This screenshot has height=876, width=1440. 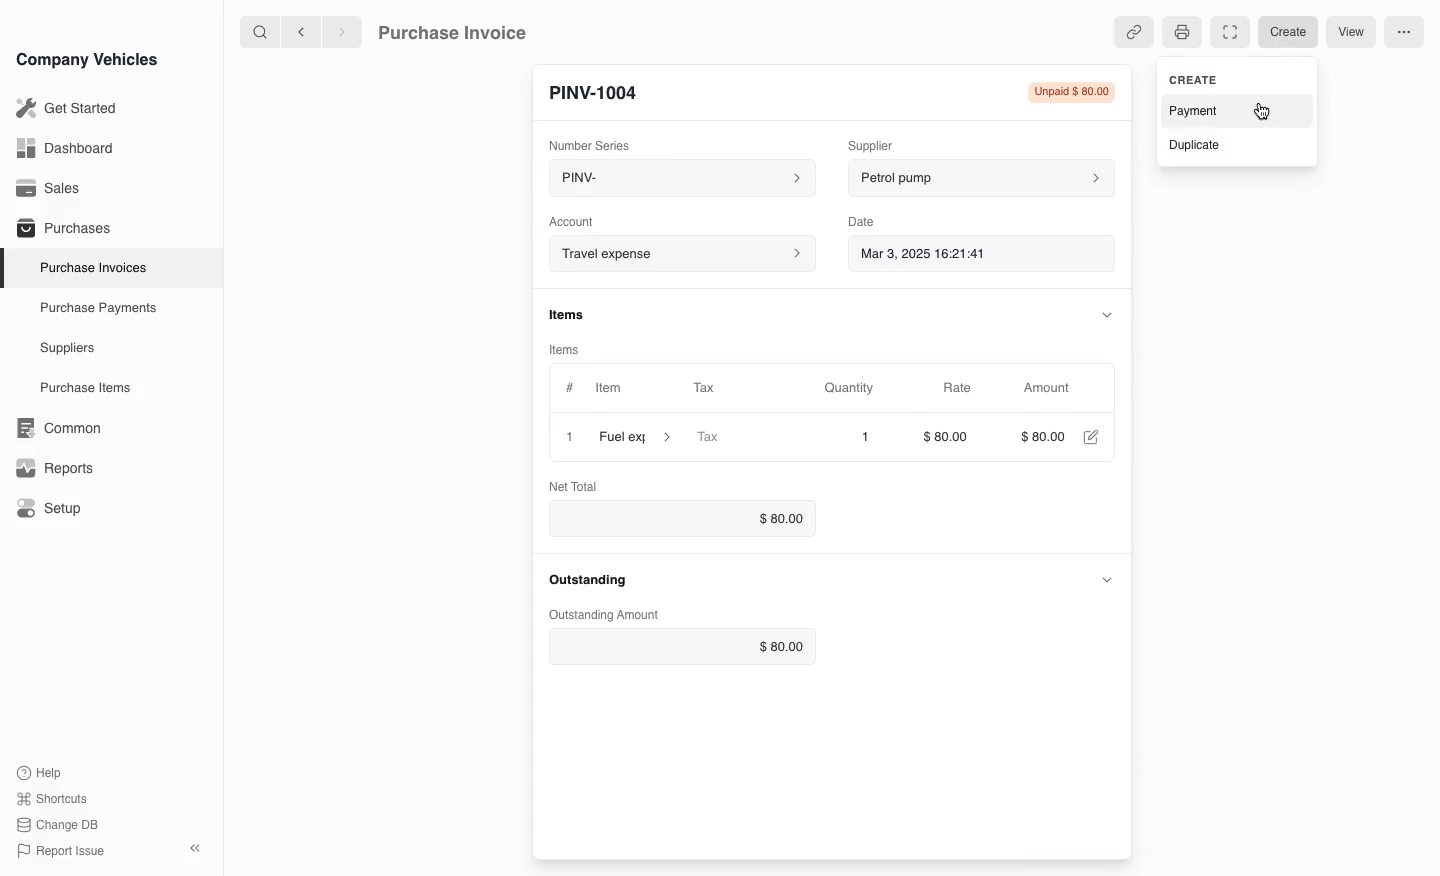 What do you see at coordinates (679, 648) in the screenshot?
I see `$80.00` at bounding box center [679, 648].